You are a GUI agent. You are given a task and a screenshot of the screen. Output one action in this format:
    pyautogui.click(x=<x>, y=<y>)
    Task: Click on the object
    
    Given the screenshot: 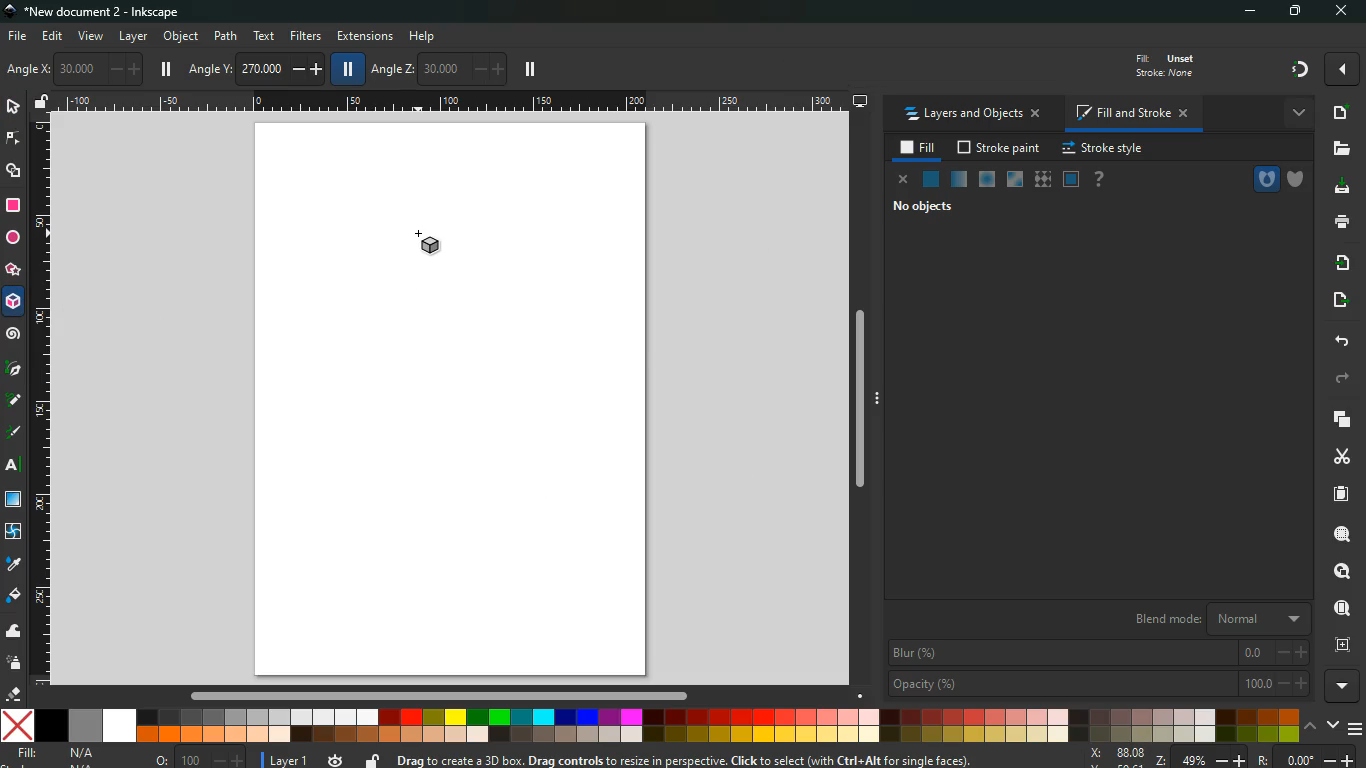 What is the action you would take?
    pyautogui.click(x=183, y=38)
    